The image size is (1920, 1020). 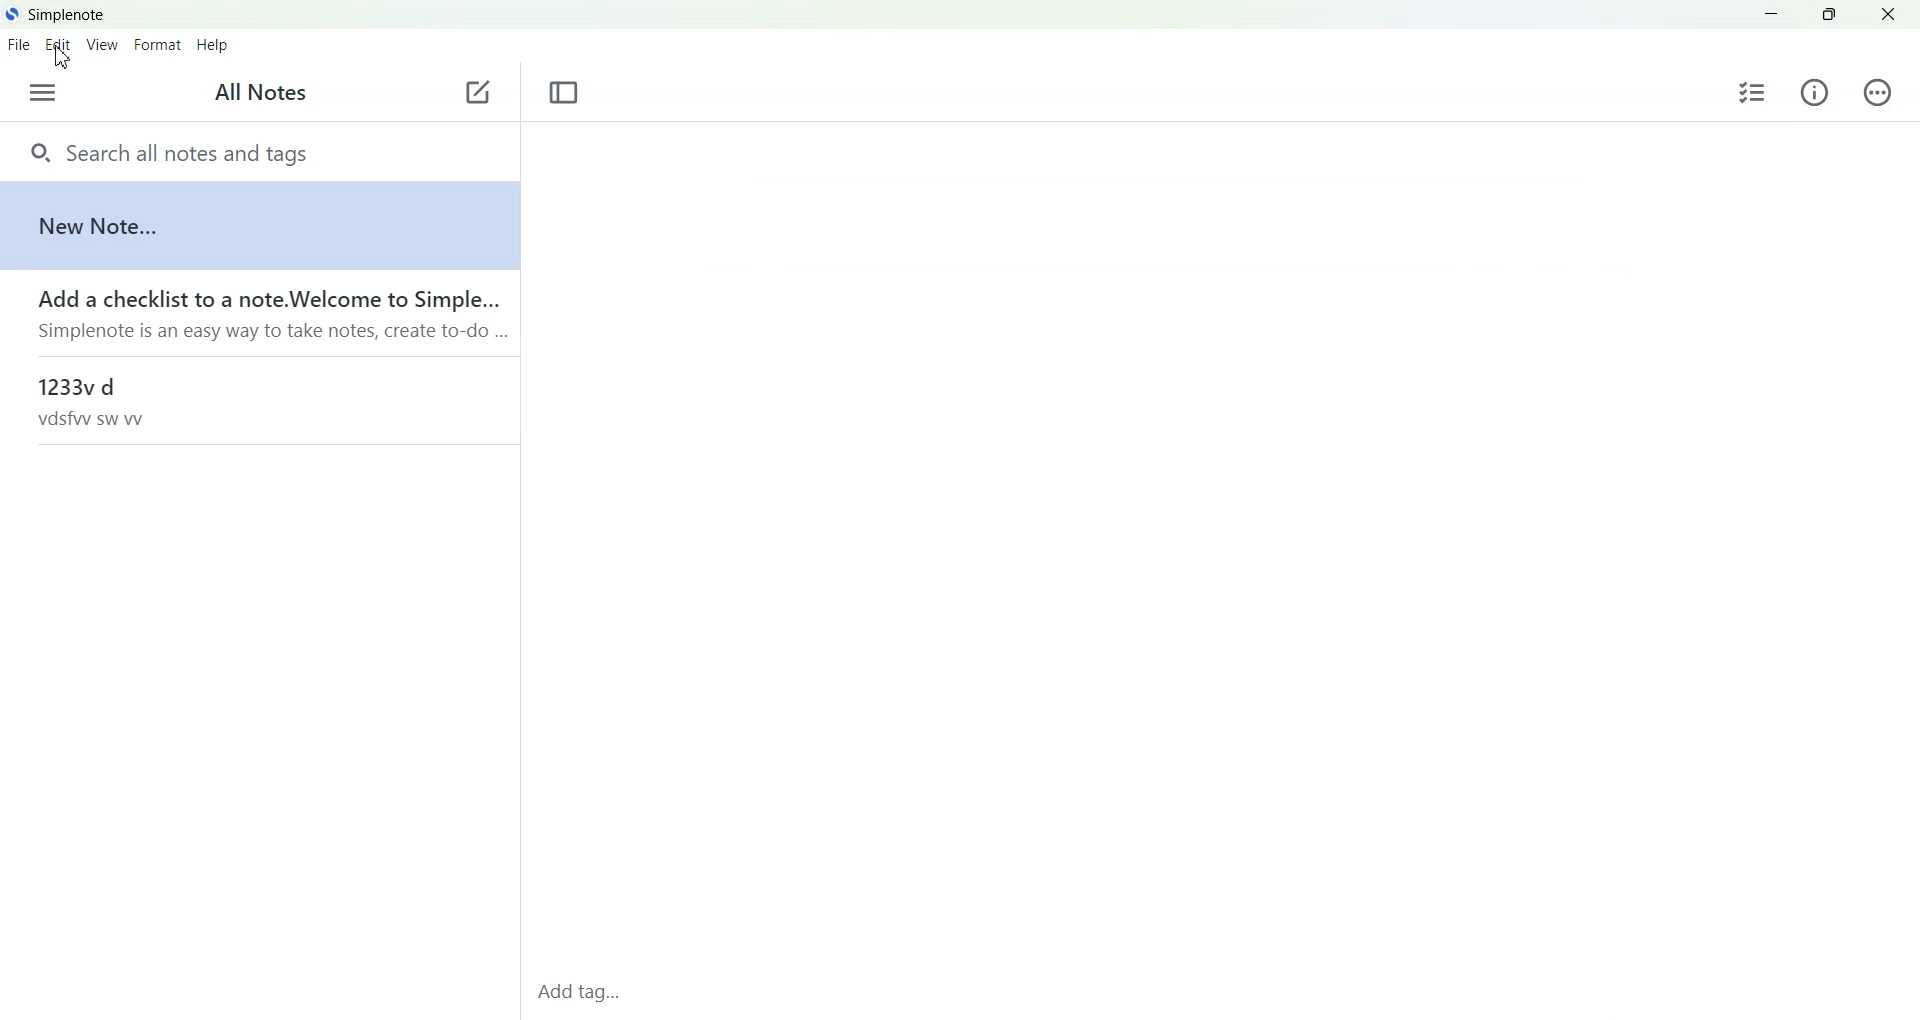 What do you see at coordinates (64, 60) in the screenshot?
I see `Cursor` at bounding box center [64, 60].